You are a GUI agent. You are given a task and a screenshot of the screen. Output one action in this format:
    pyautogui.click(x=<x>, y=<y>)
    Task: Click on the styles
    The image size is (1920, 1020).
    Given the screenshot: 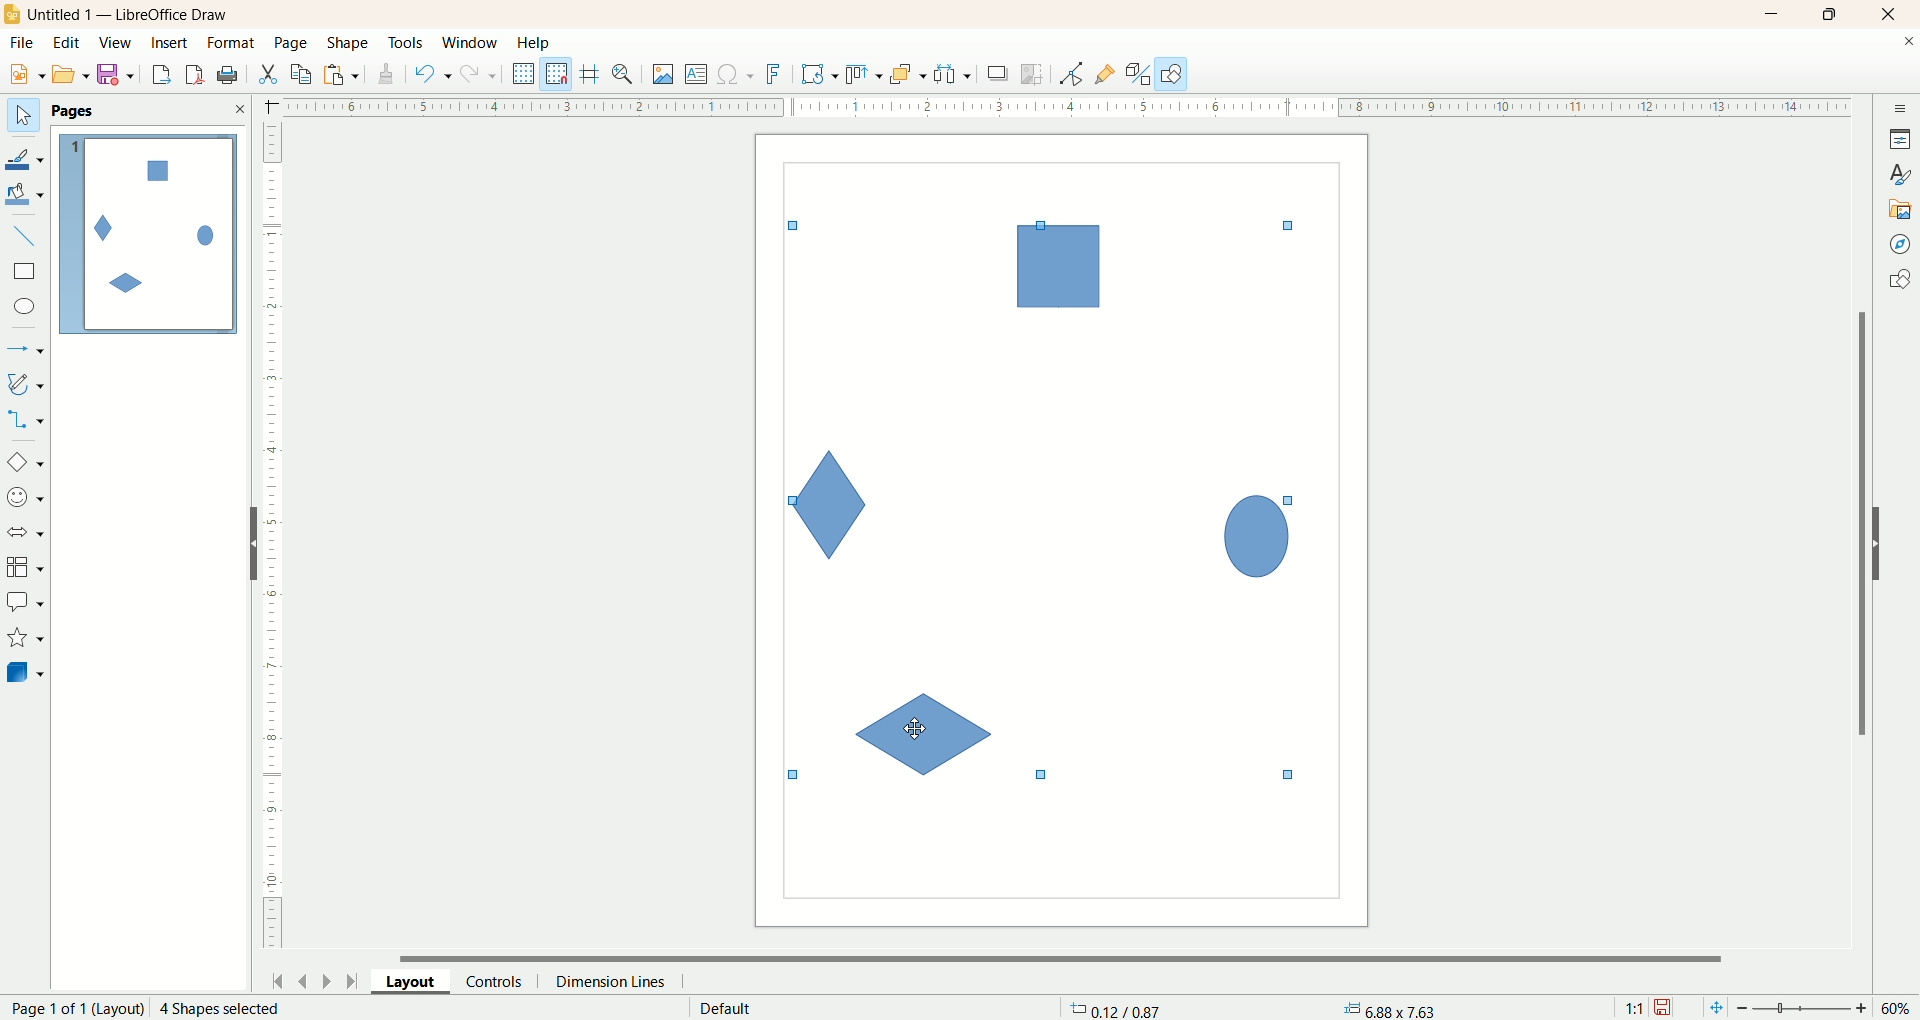 What is the action you would take?
    pyautogui.click(x=1900, y=172)
    